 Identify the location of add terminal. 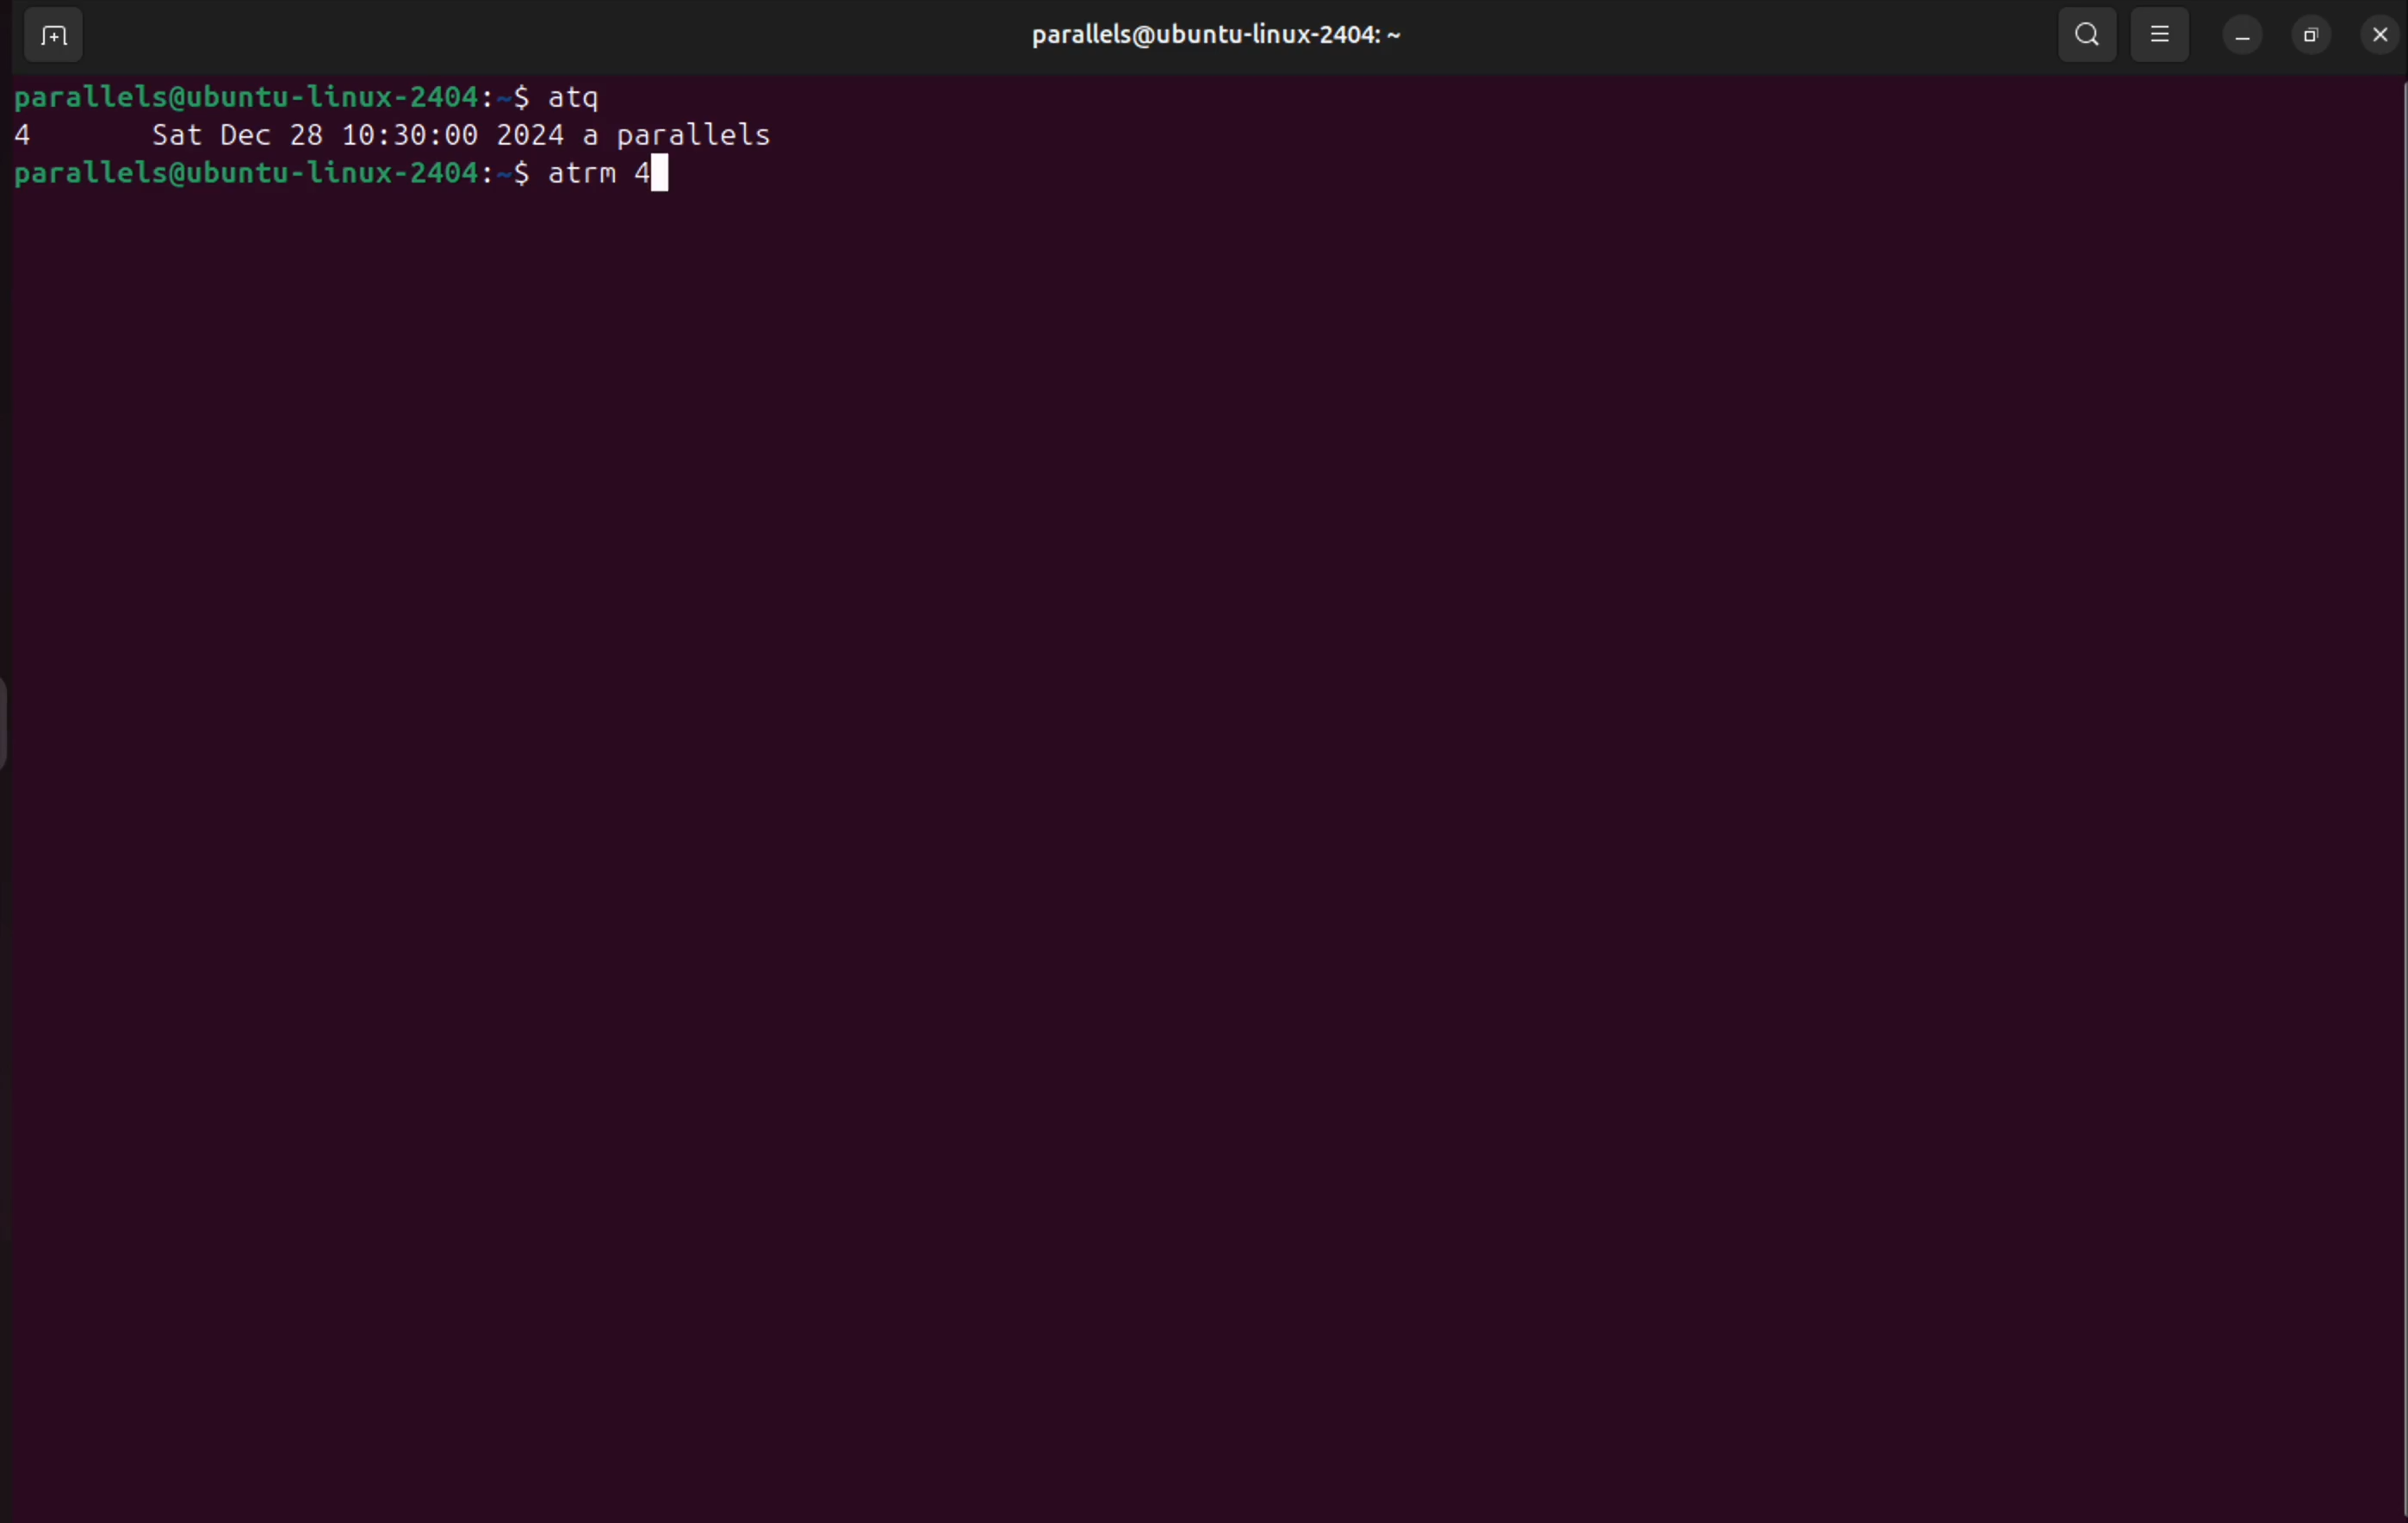
(52, 39).